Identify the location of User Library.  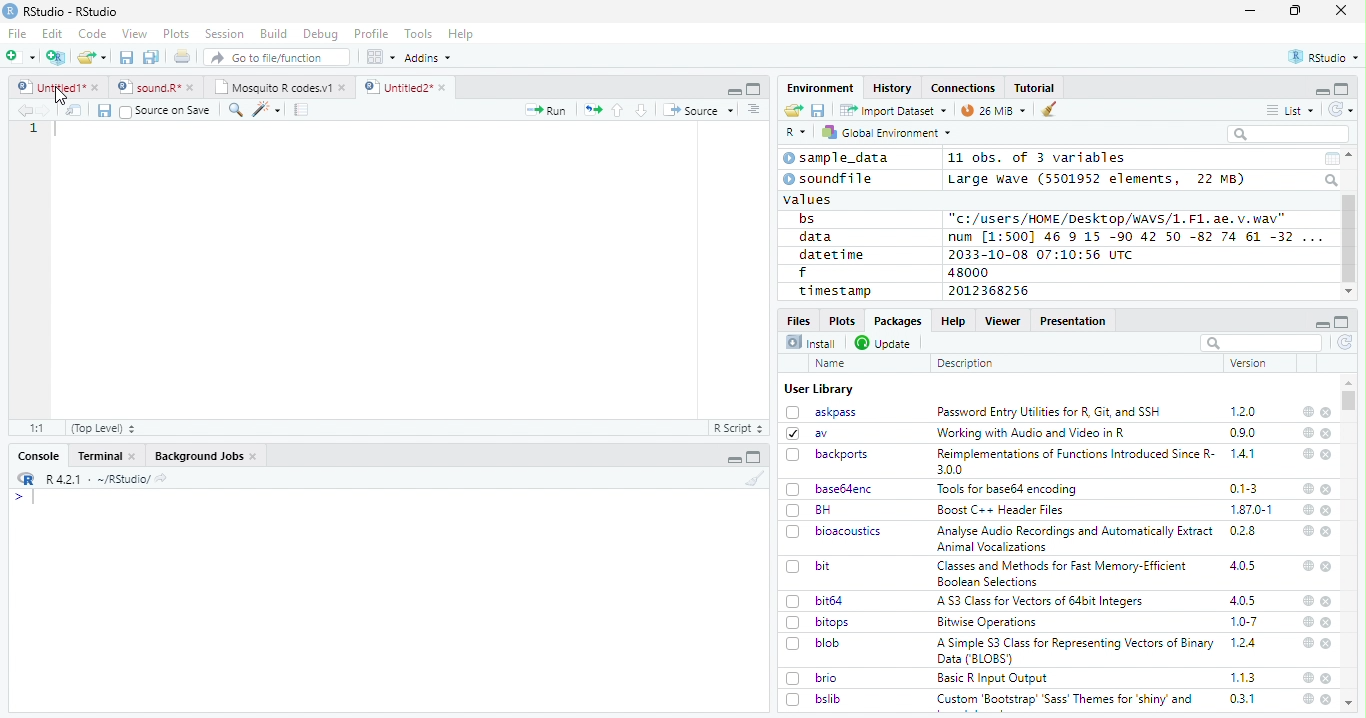
(819, 389).